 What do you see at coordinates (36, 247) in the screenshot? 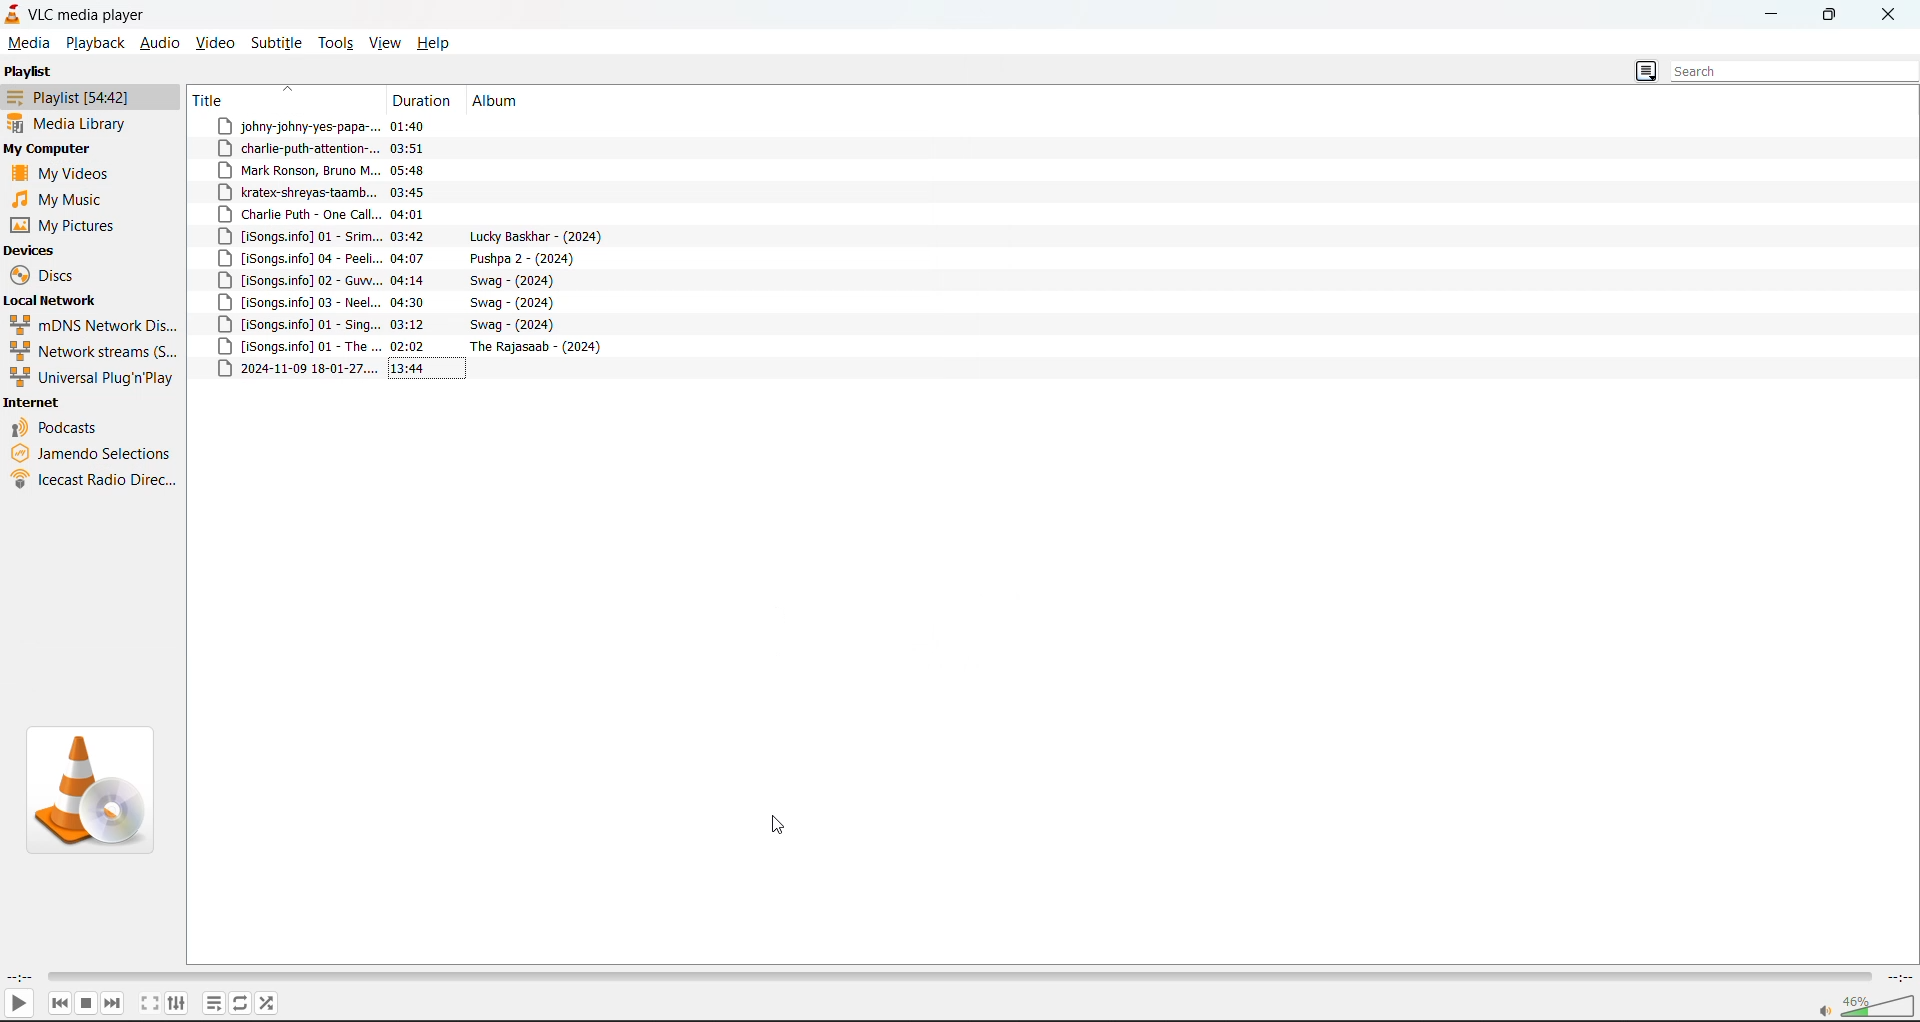
I see `devices` at bounding box center [36, 247].